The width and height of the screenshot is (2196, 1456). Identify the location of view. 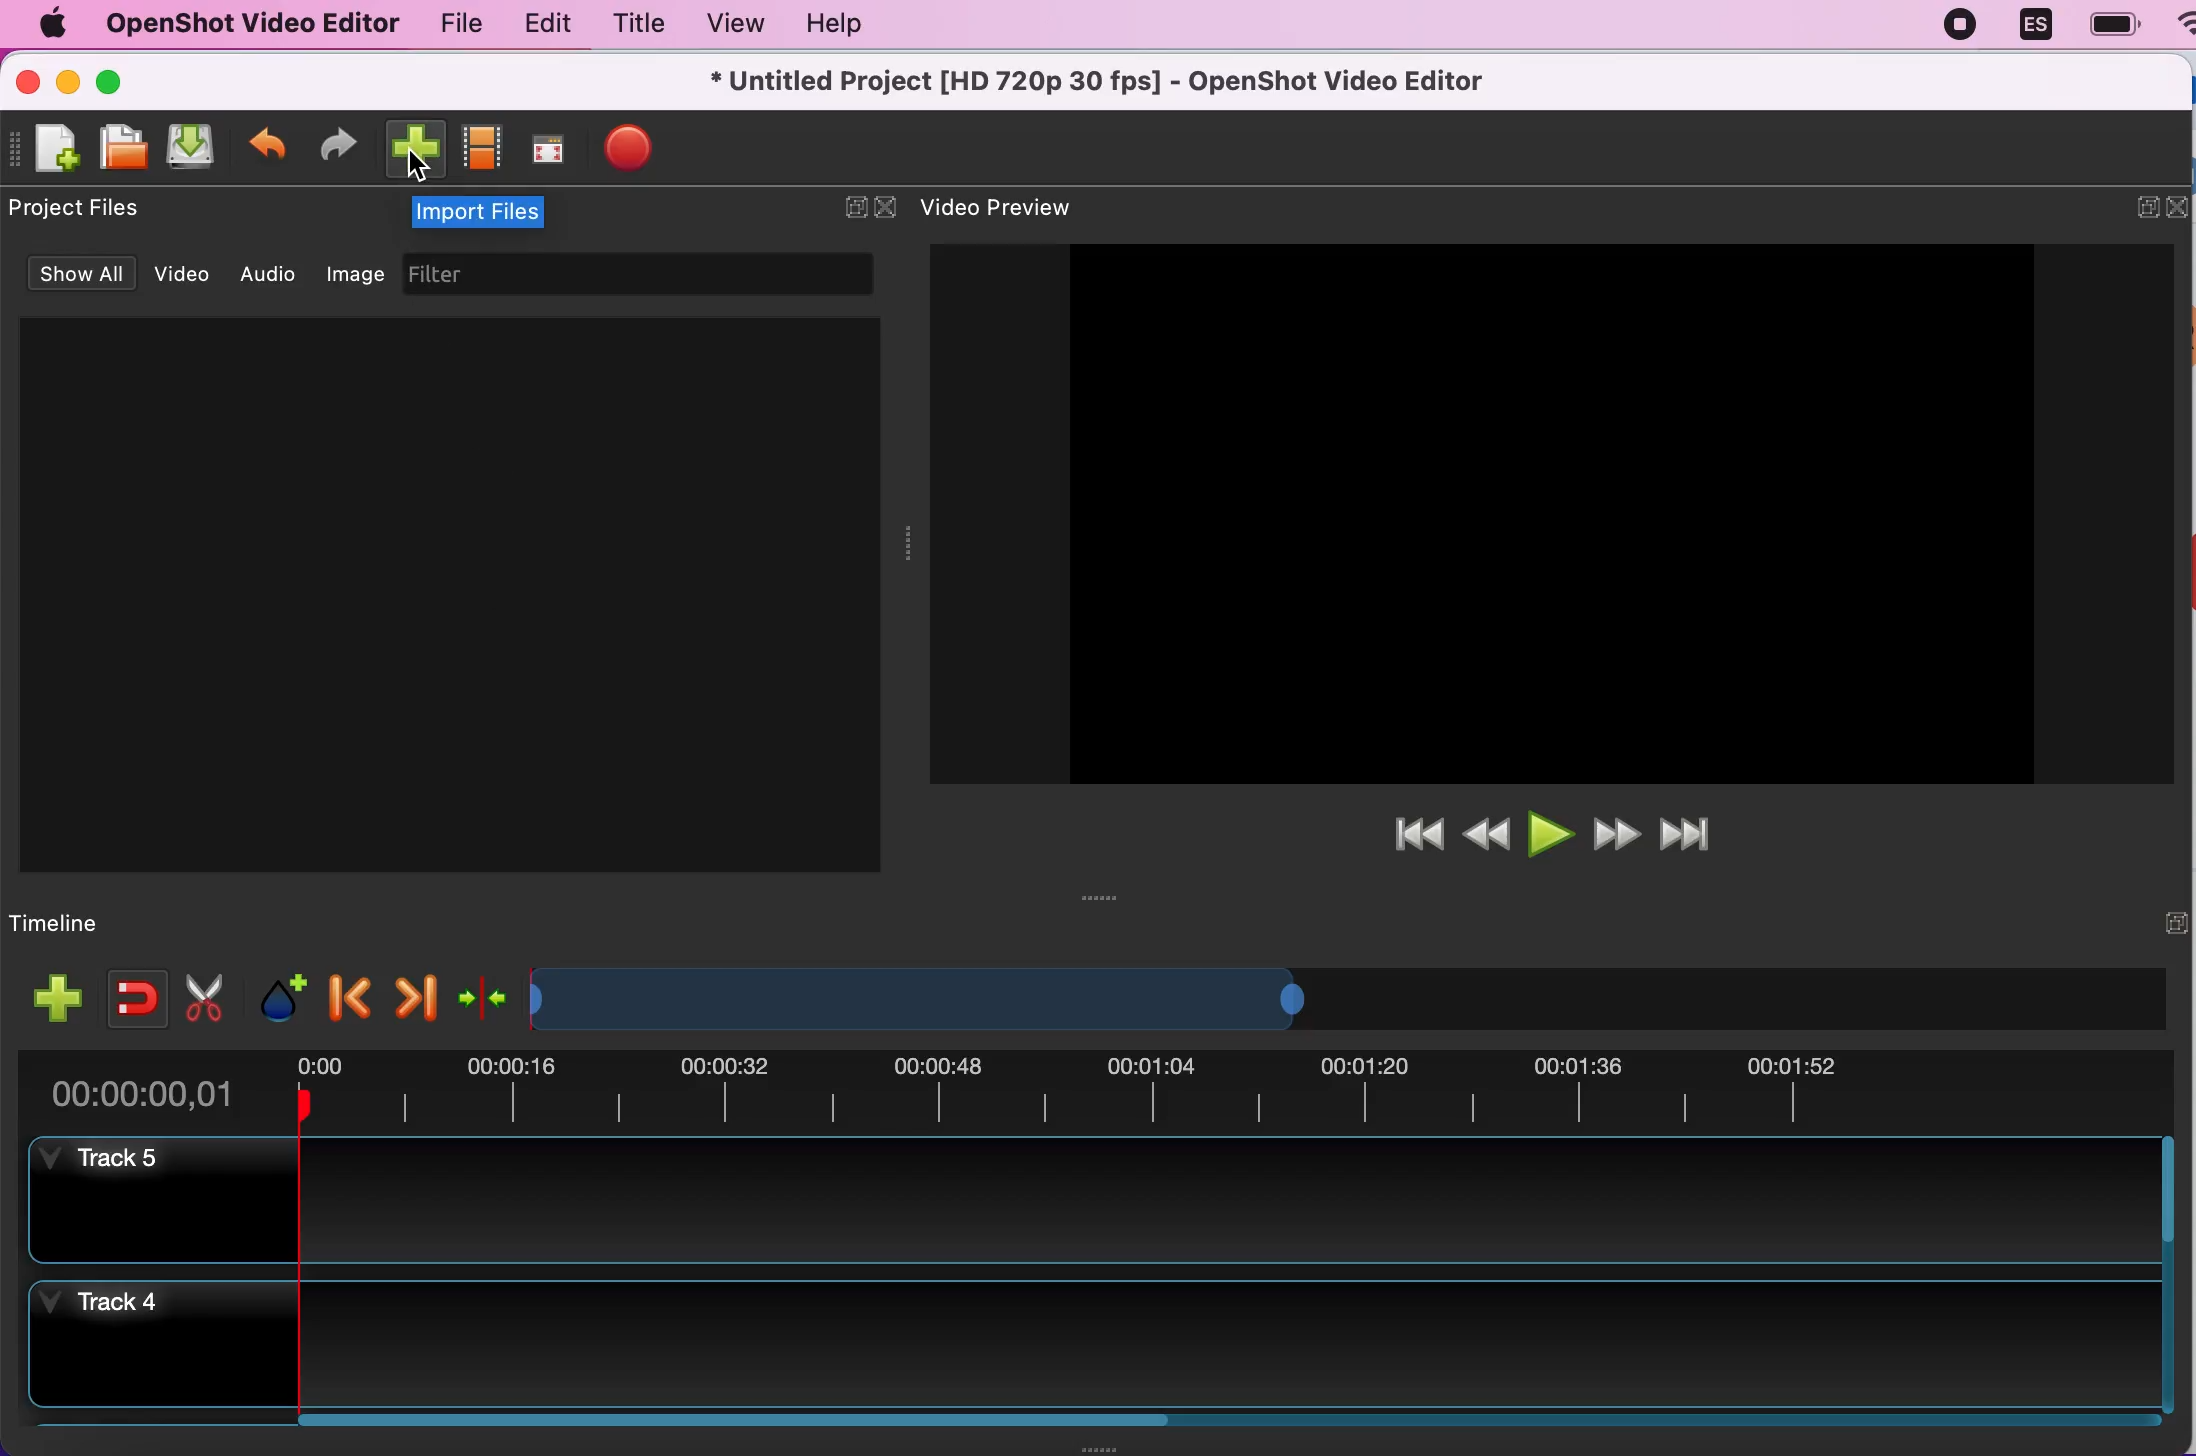
(729, 23).